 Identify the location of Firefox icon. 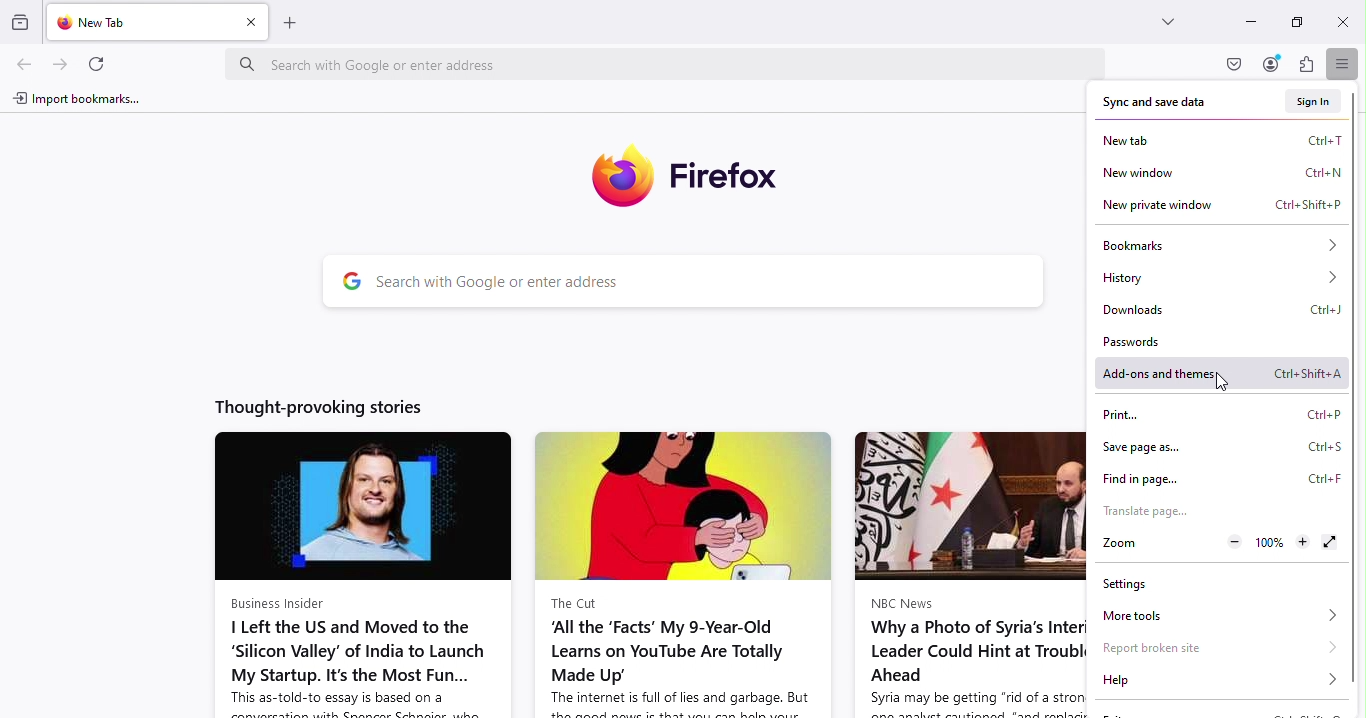
(683, 174).